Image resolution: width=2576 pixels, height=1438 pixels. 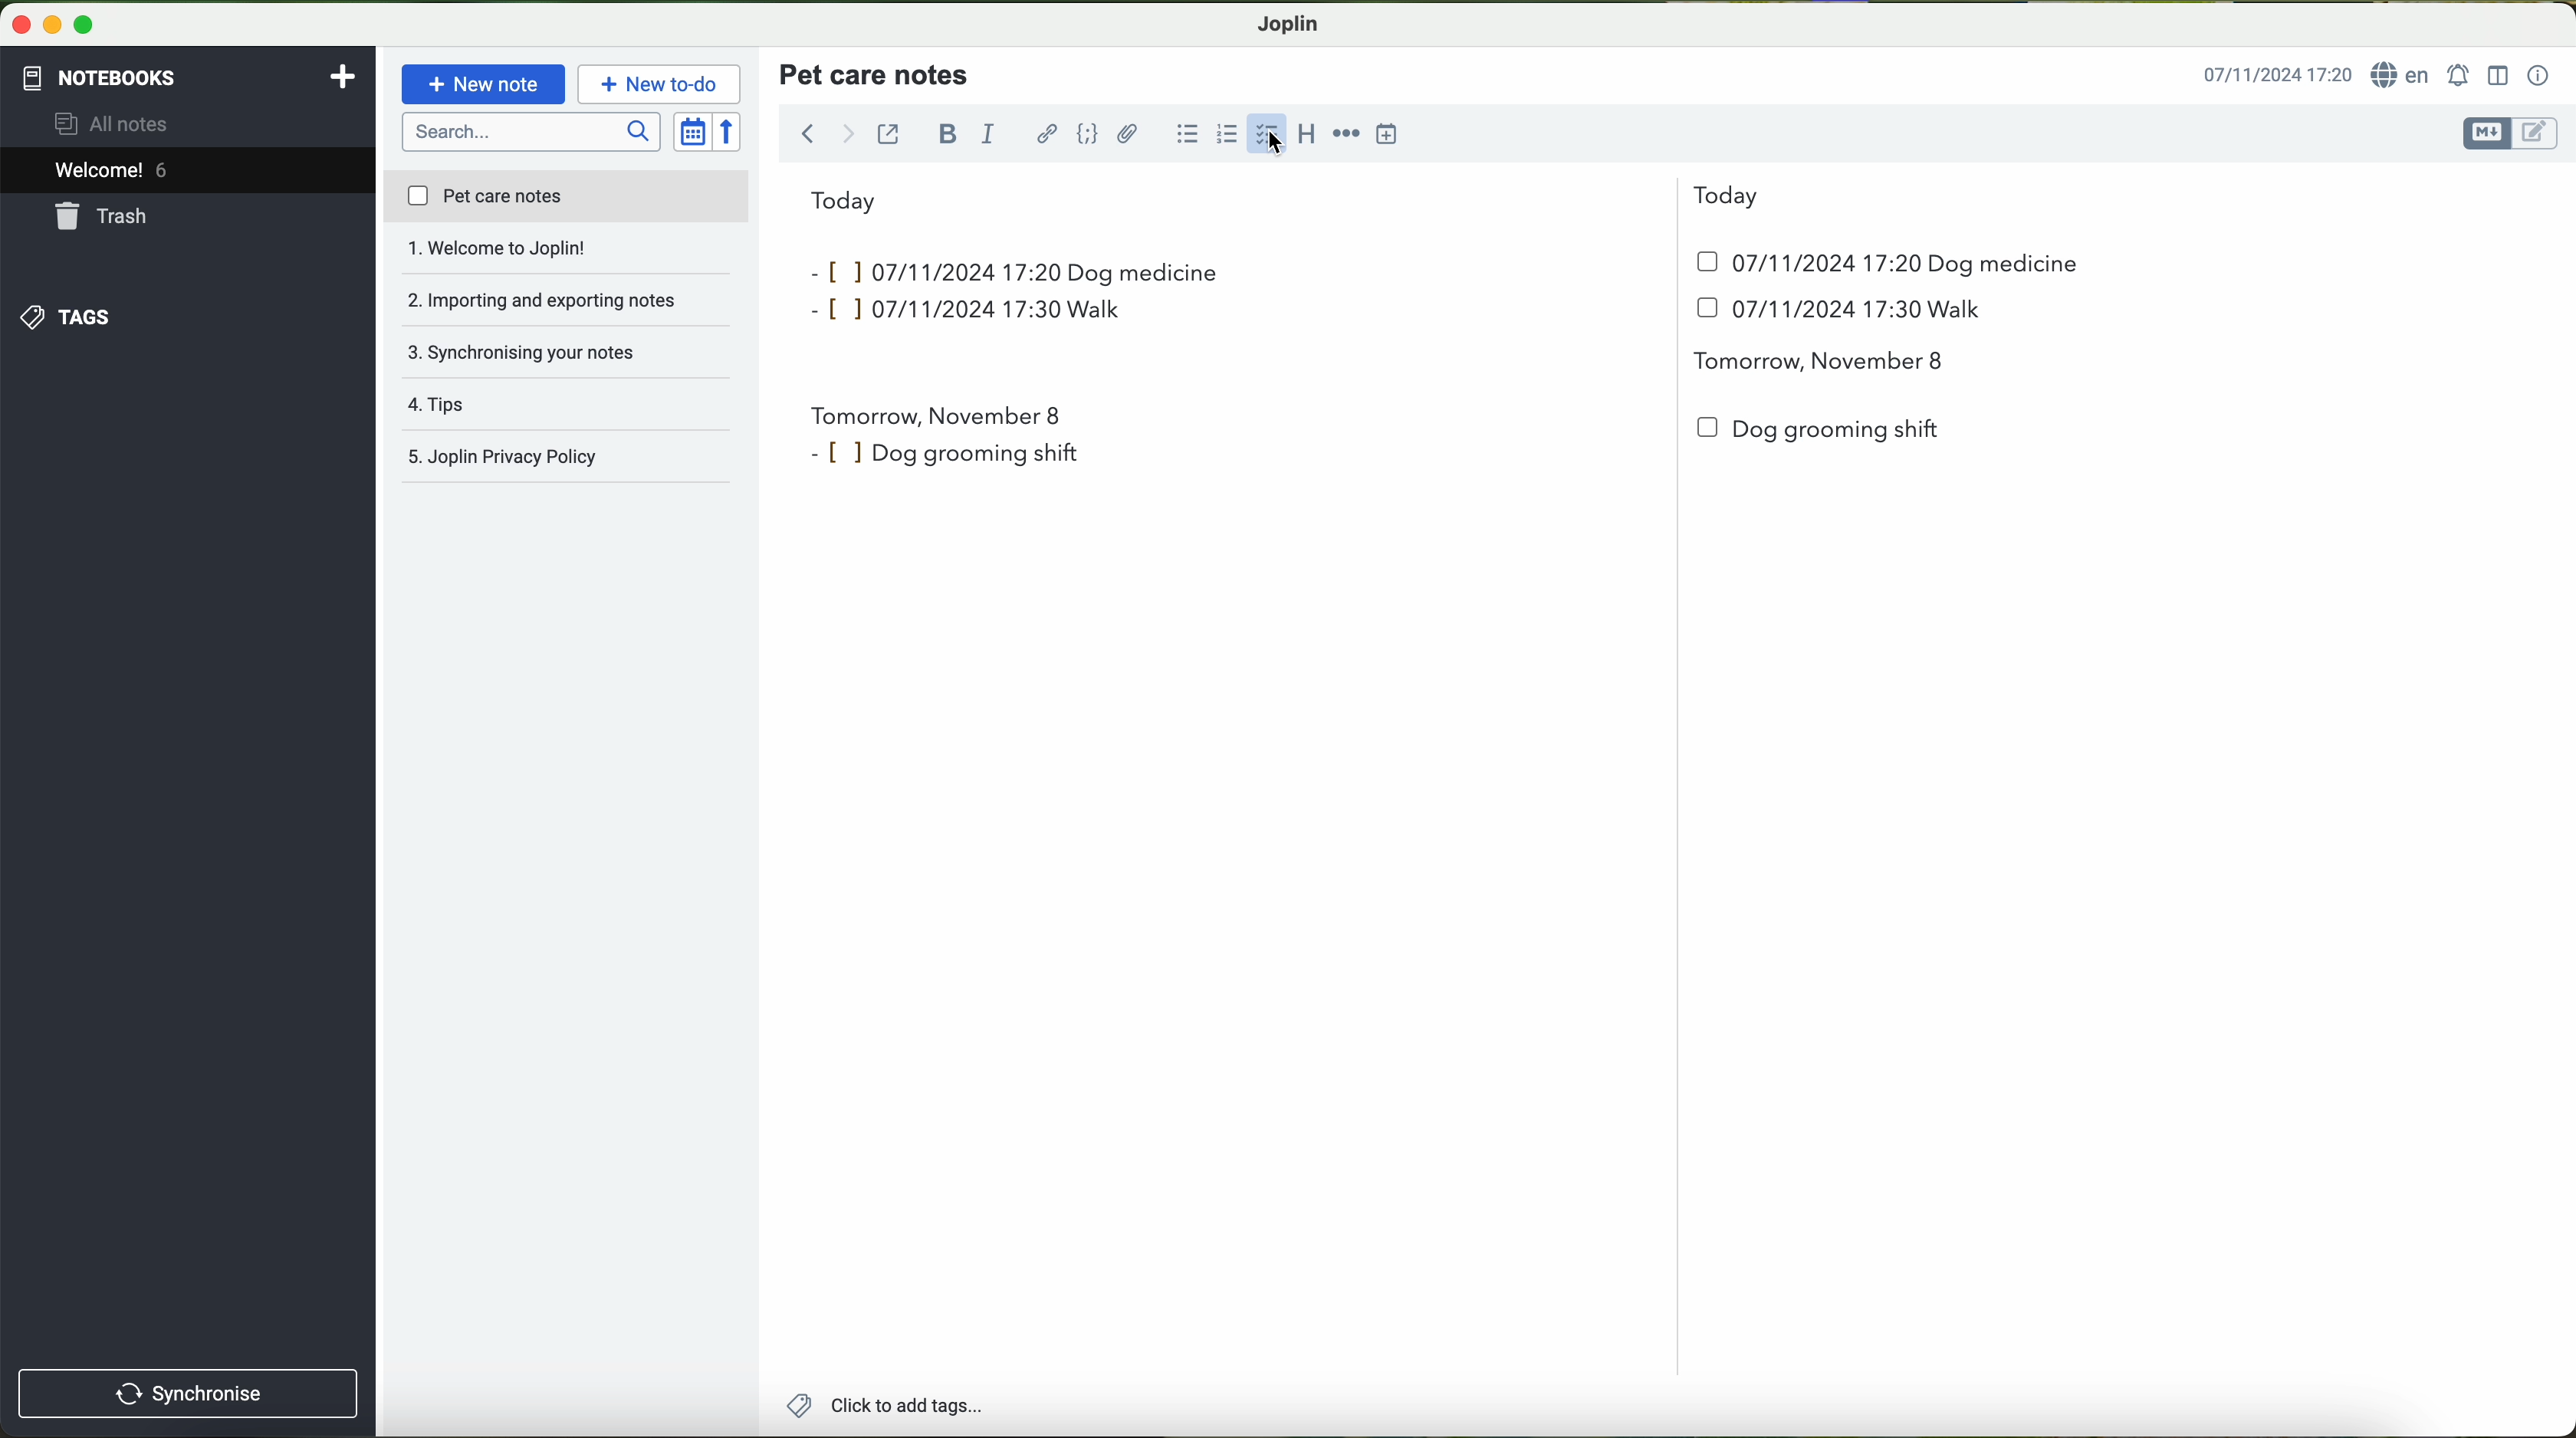 What do you see at coordinates (484, 84) in the screenshot?
I see `new note button` at bounding box center [484, 84].